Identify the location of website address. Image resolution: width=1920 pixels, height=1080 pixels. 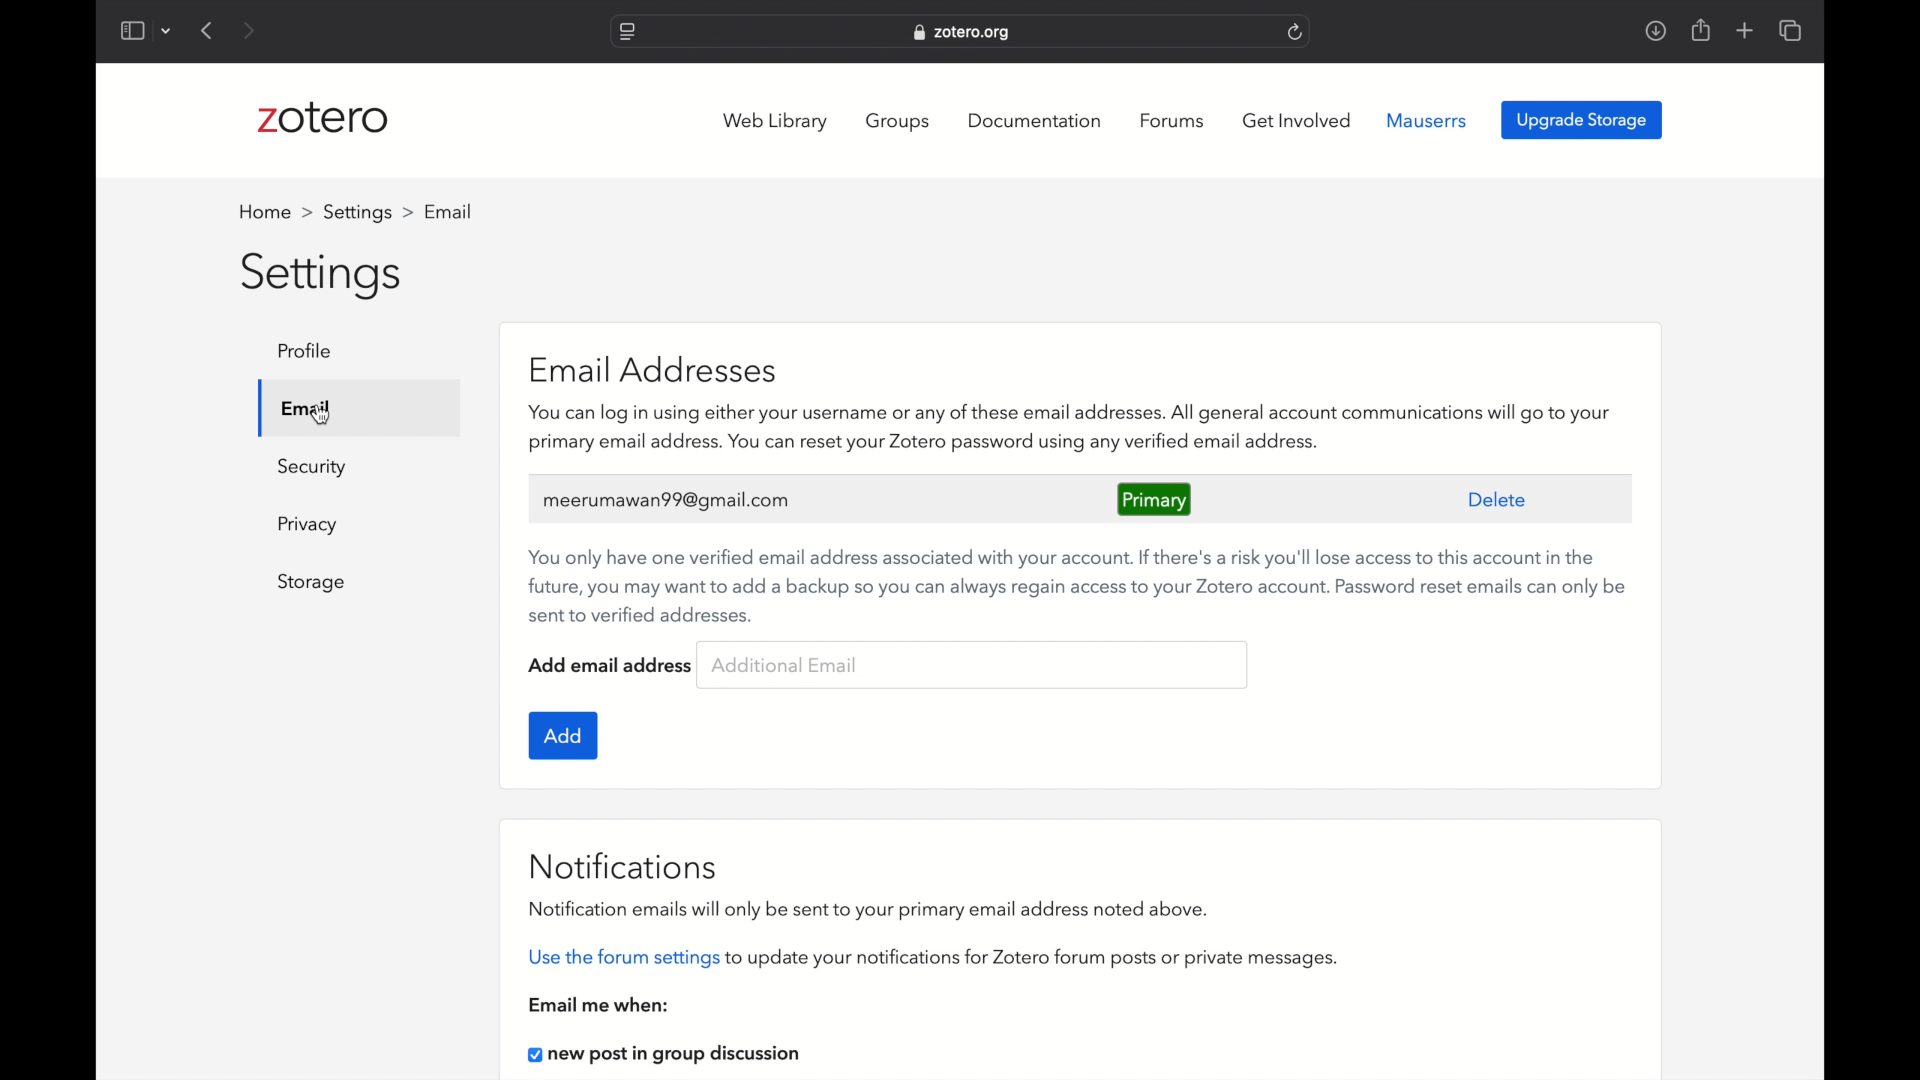
(962, 33).